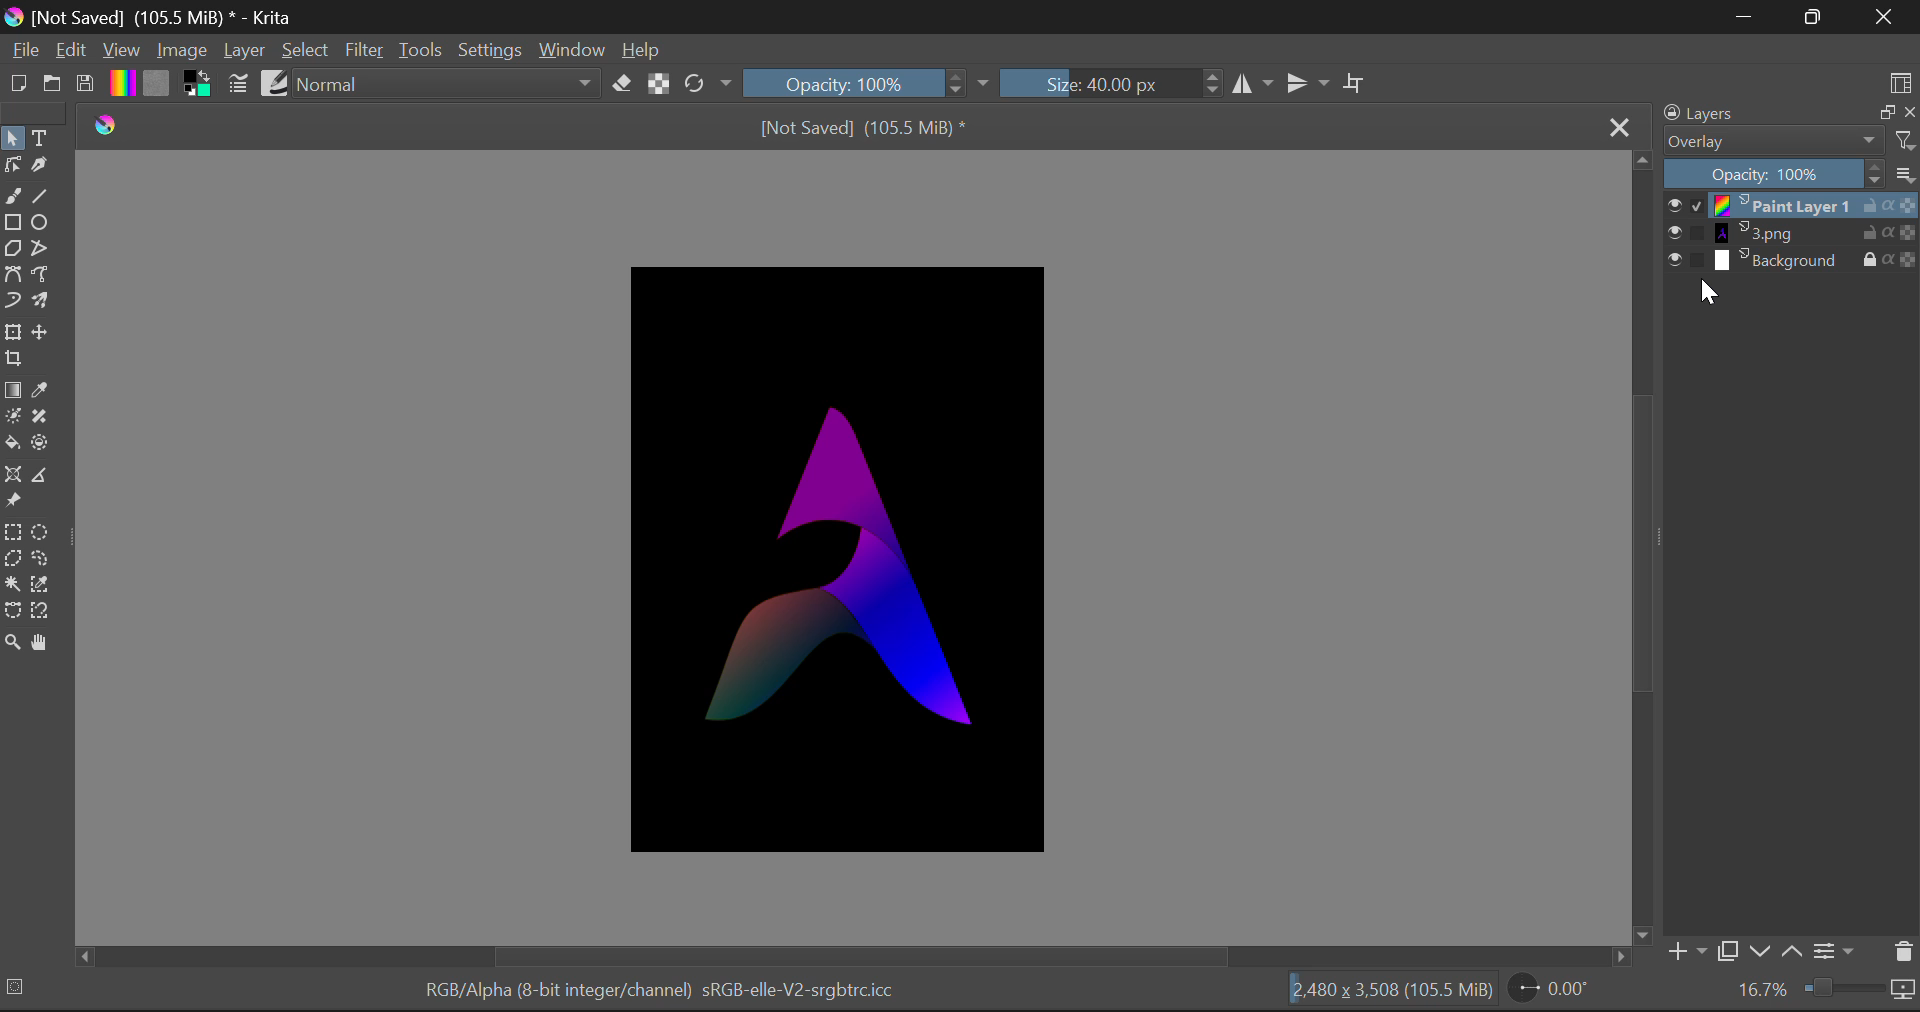  What do you see at coordinates (43, 612) in the screenshot?
I see `Magentic Selection Tool` at bounding box center [43, 612].